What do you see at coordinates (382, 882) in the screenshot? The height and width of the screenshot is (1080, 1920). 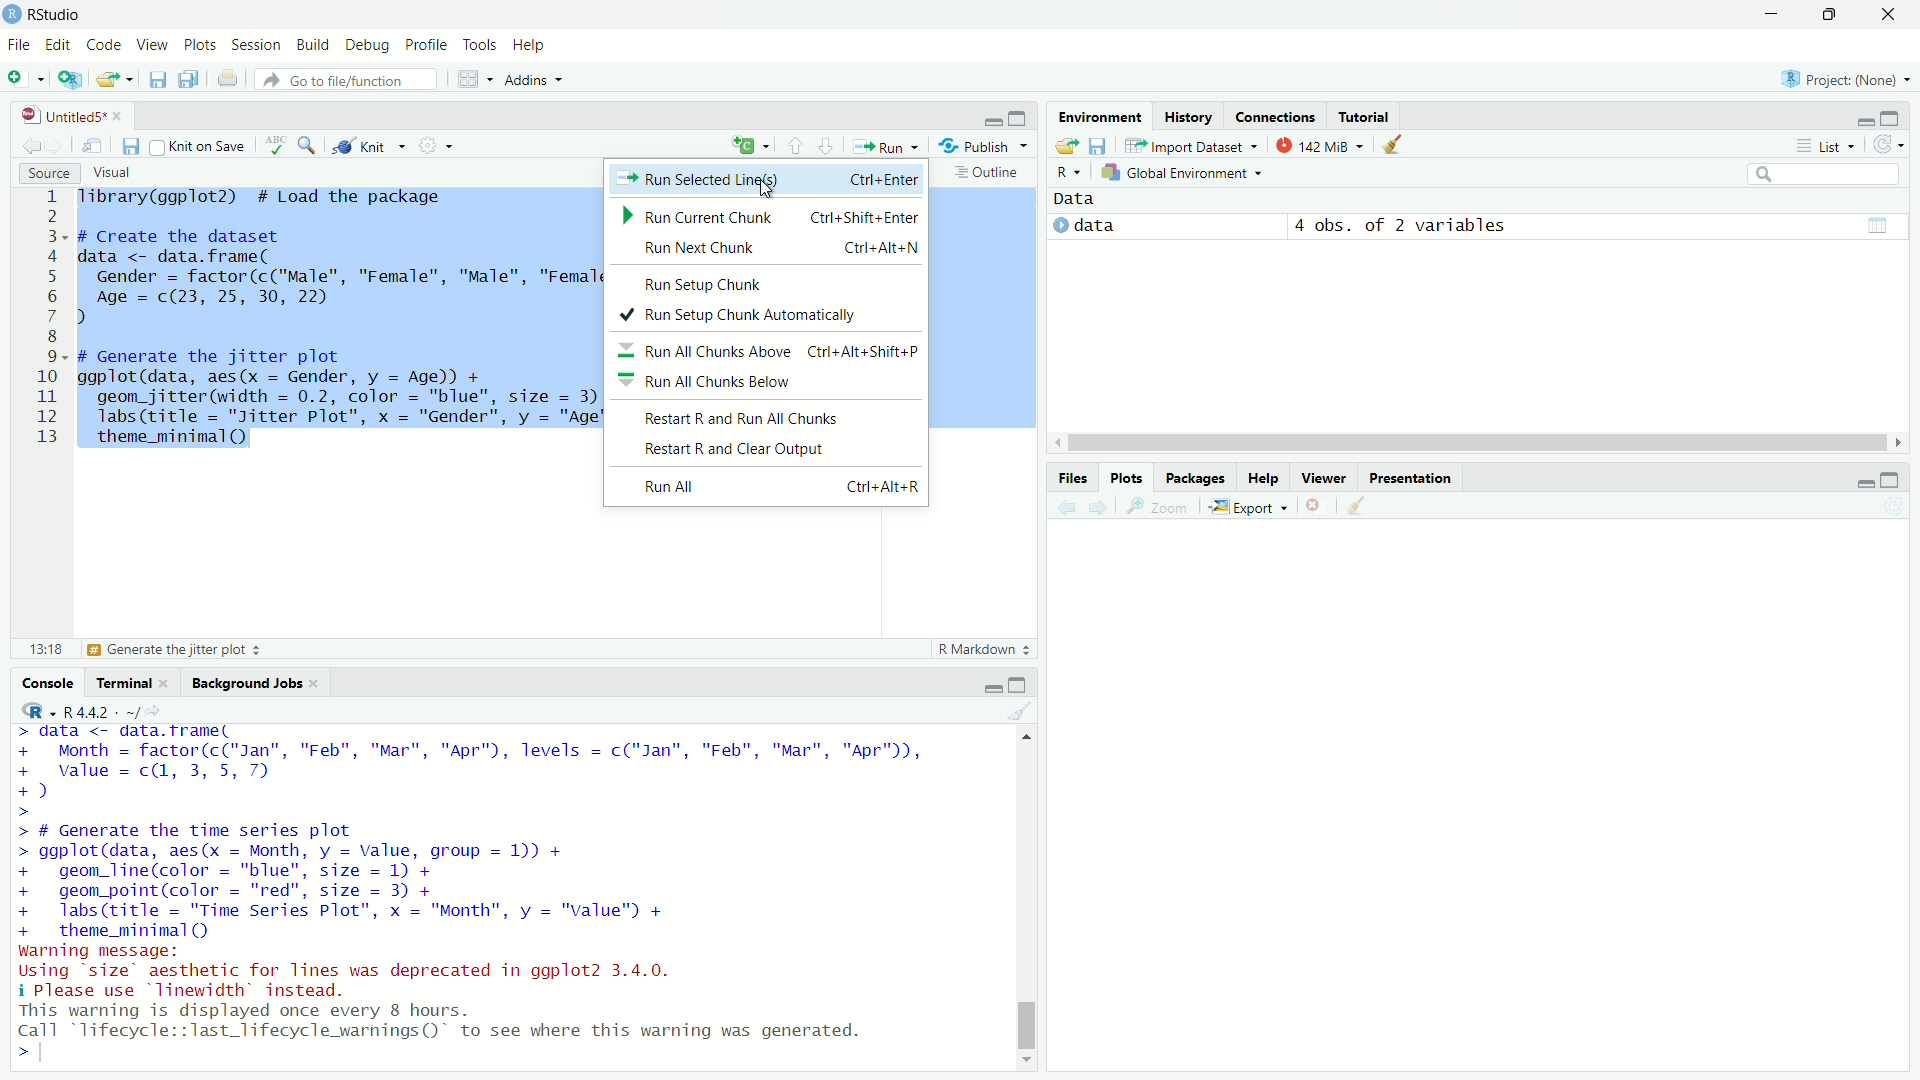 I see `code to generate the time series plot` at bounding box center [382, 882].